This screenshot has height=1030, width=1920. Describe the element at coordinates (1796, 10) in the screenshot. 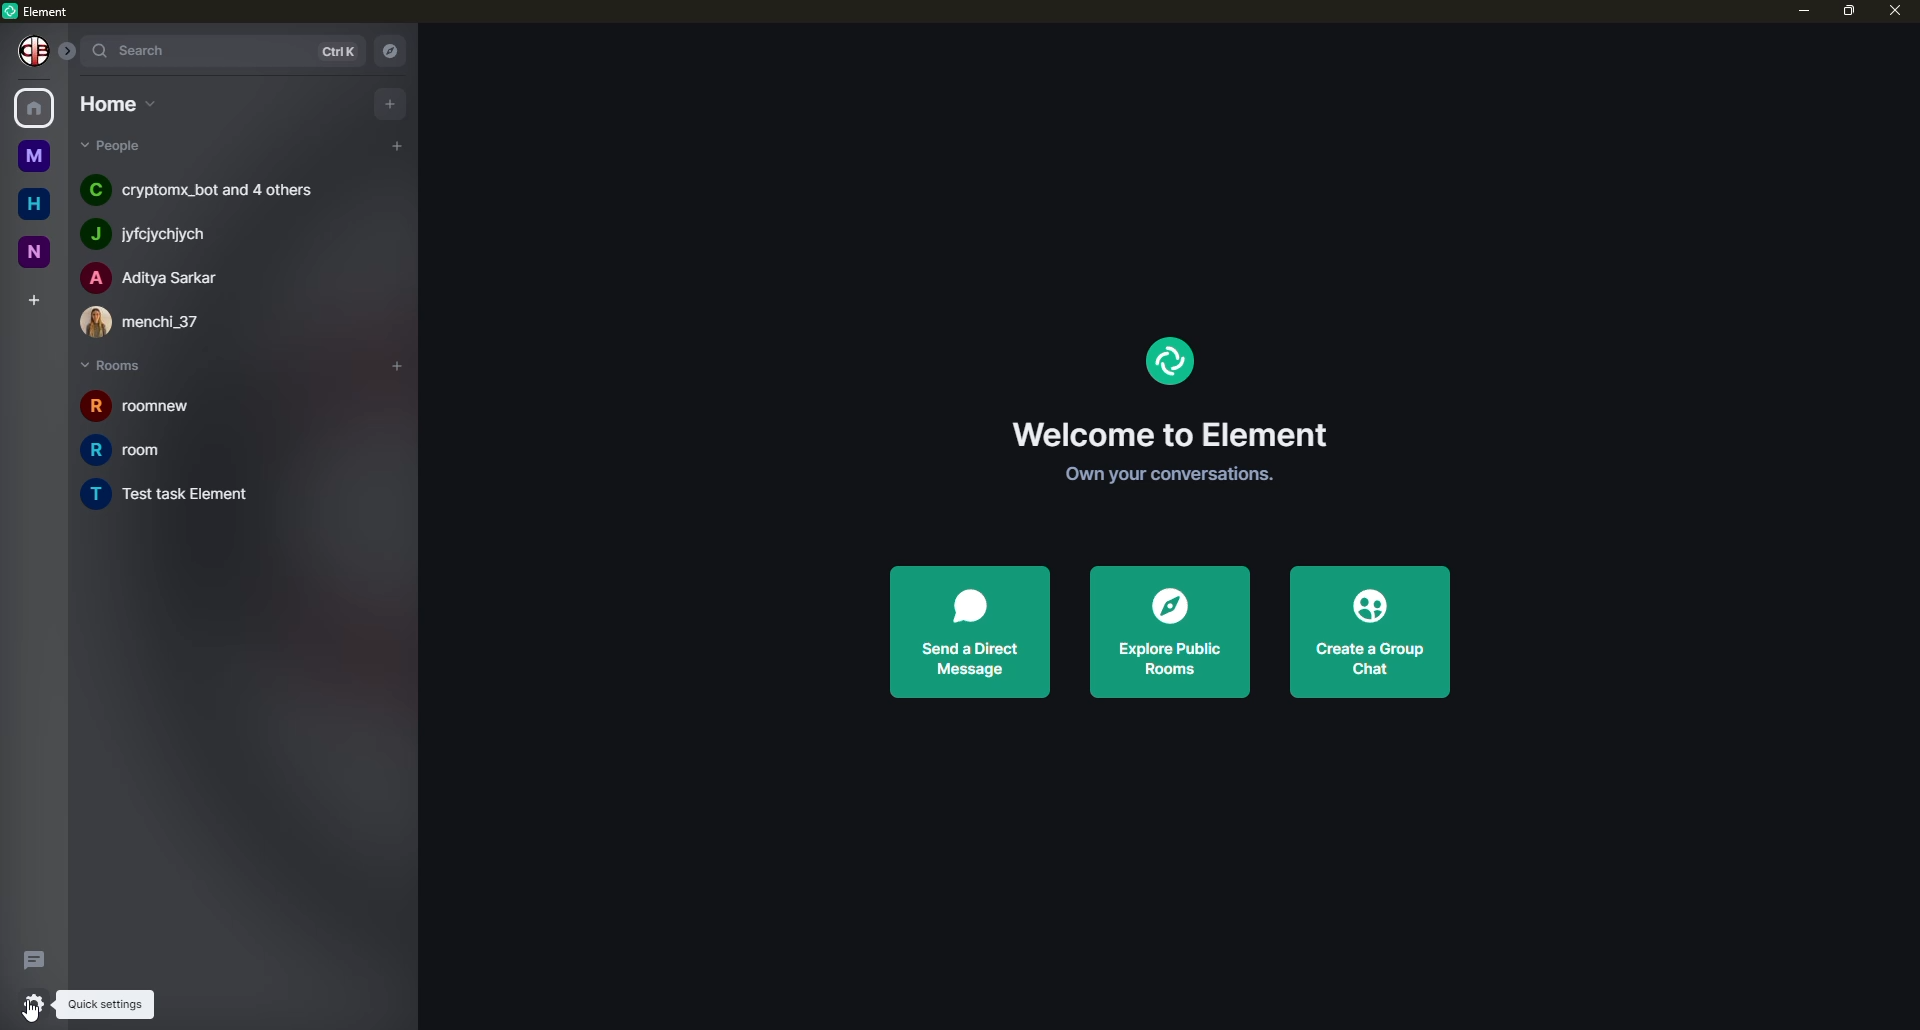

I see `minimize` at that location.